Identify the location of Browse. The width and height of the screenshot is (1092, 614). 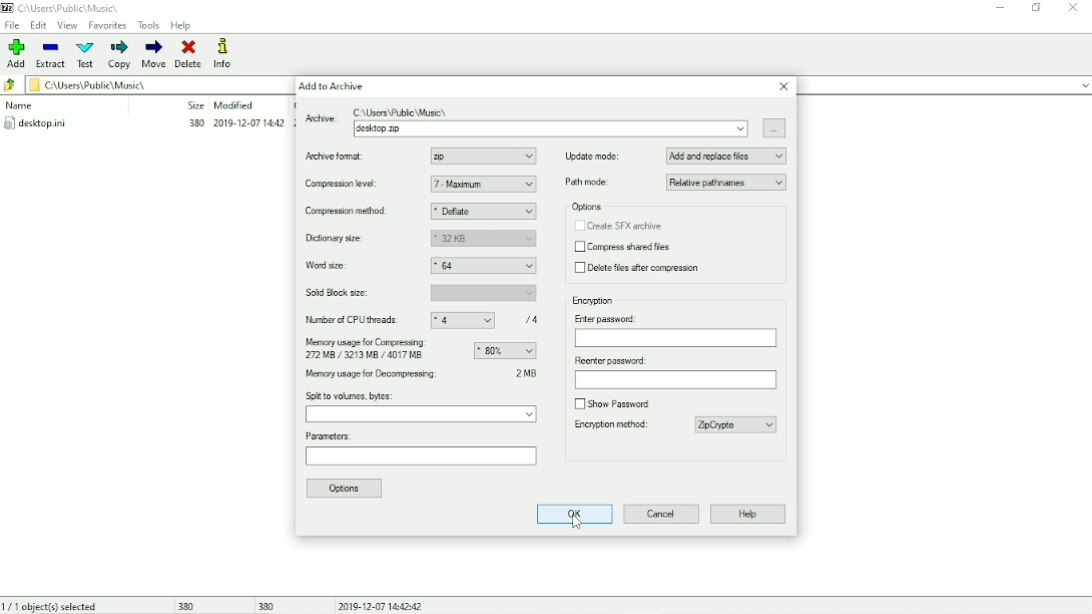
(776, 128).